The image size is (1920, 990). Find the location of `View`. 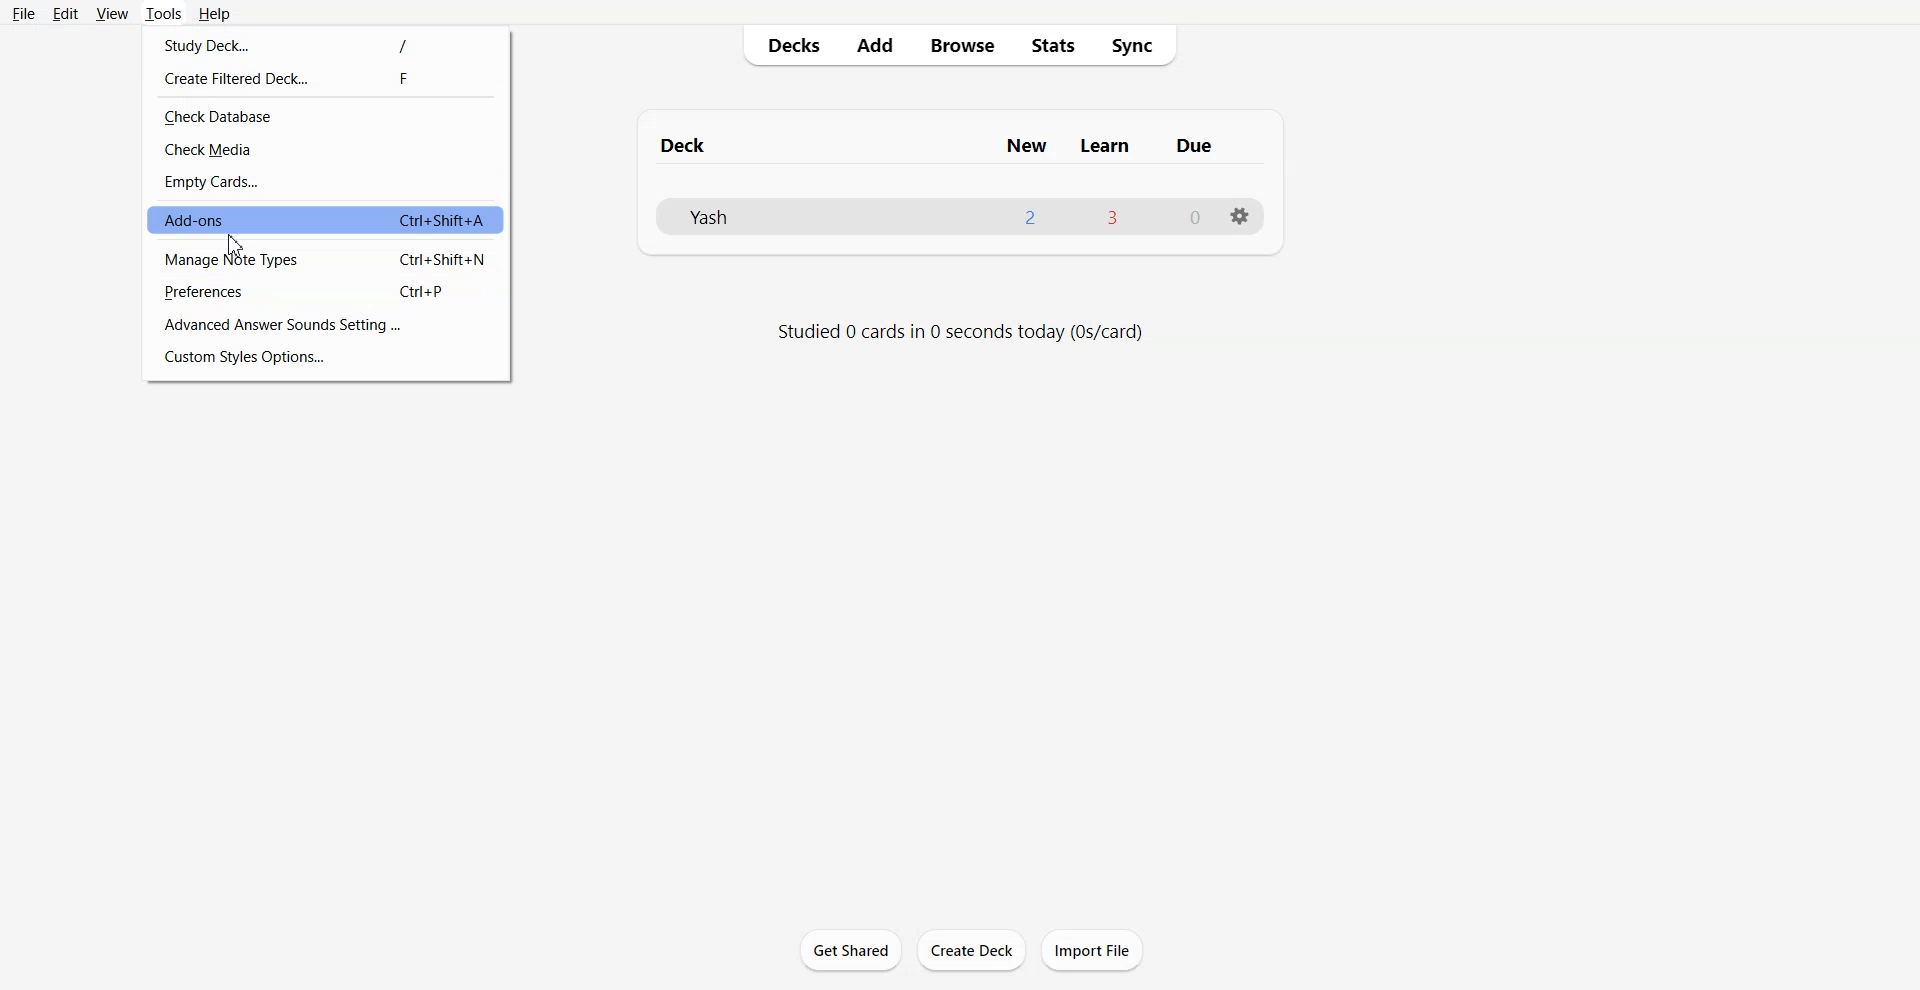

View is located at coordinates (110, 13).